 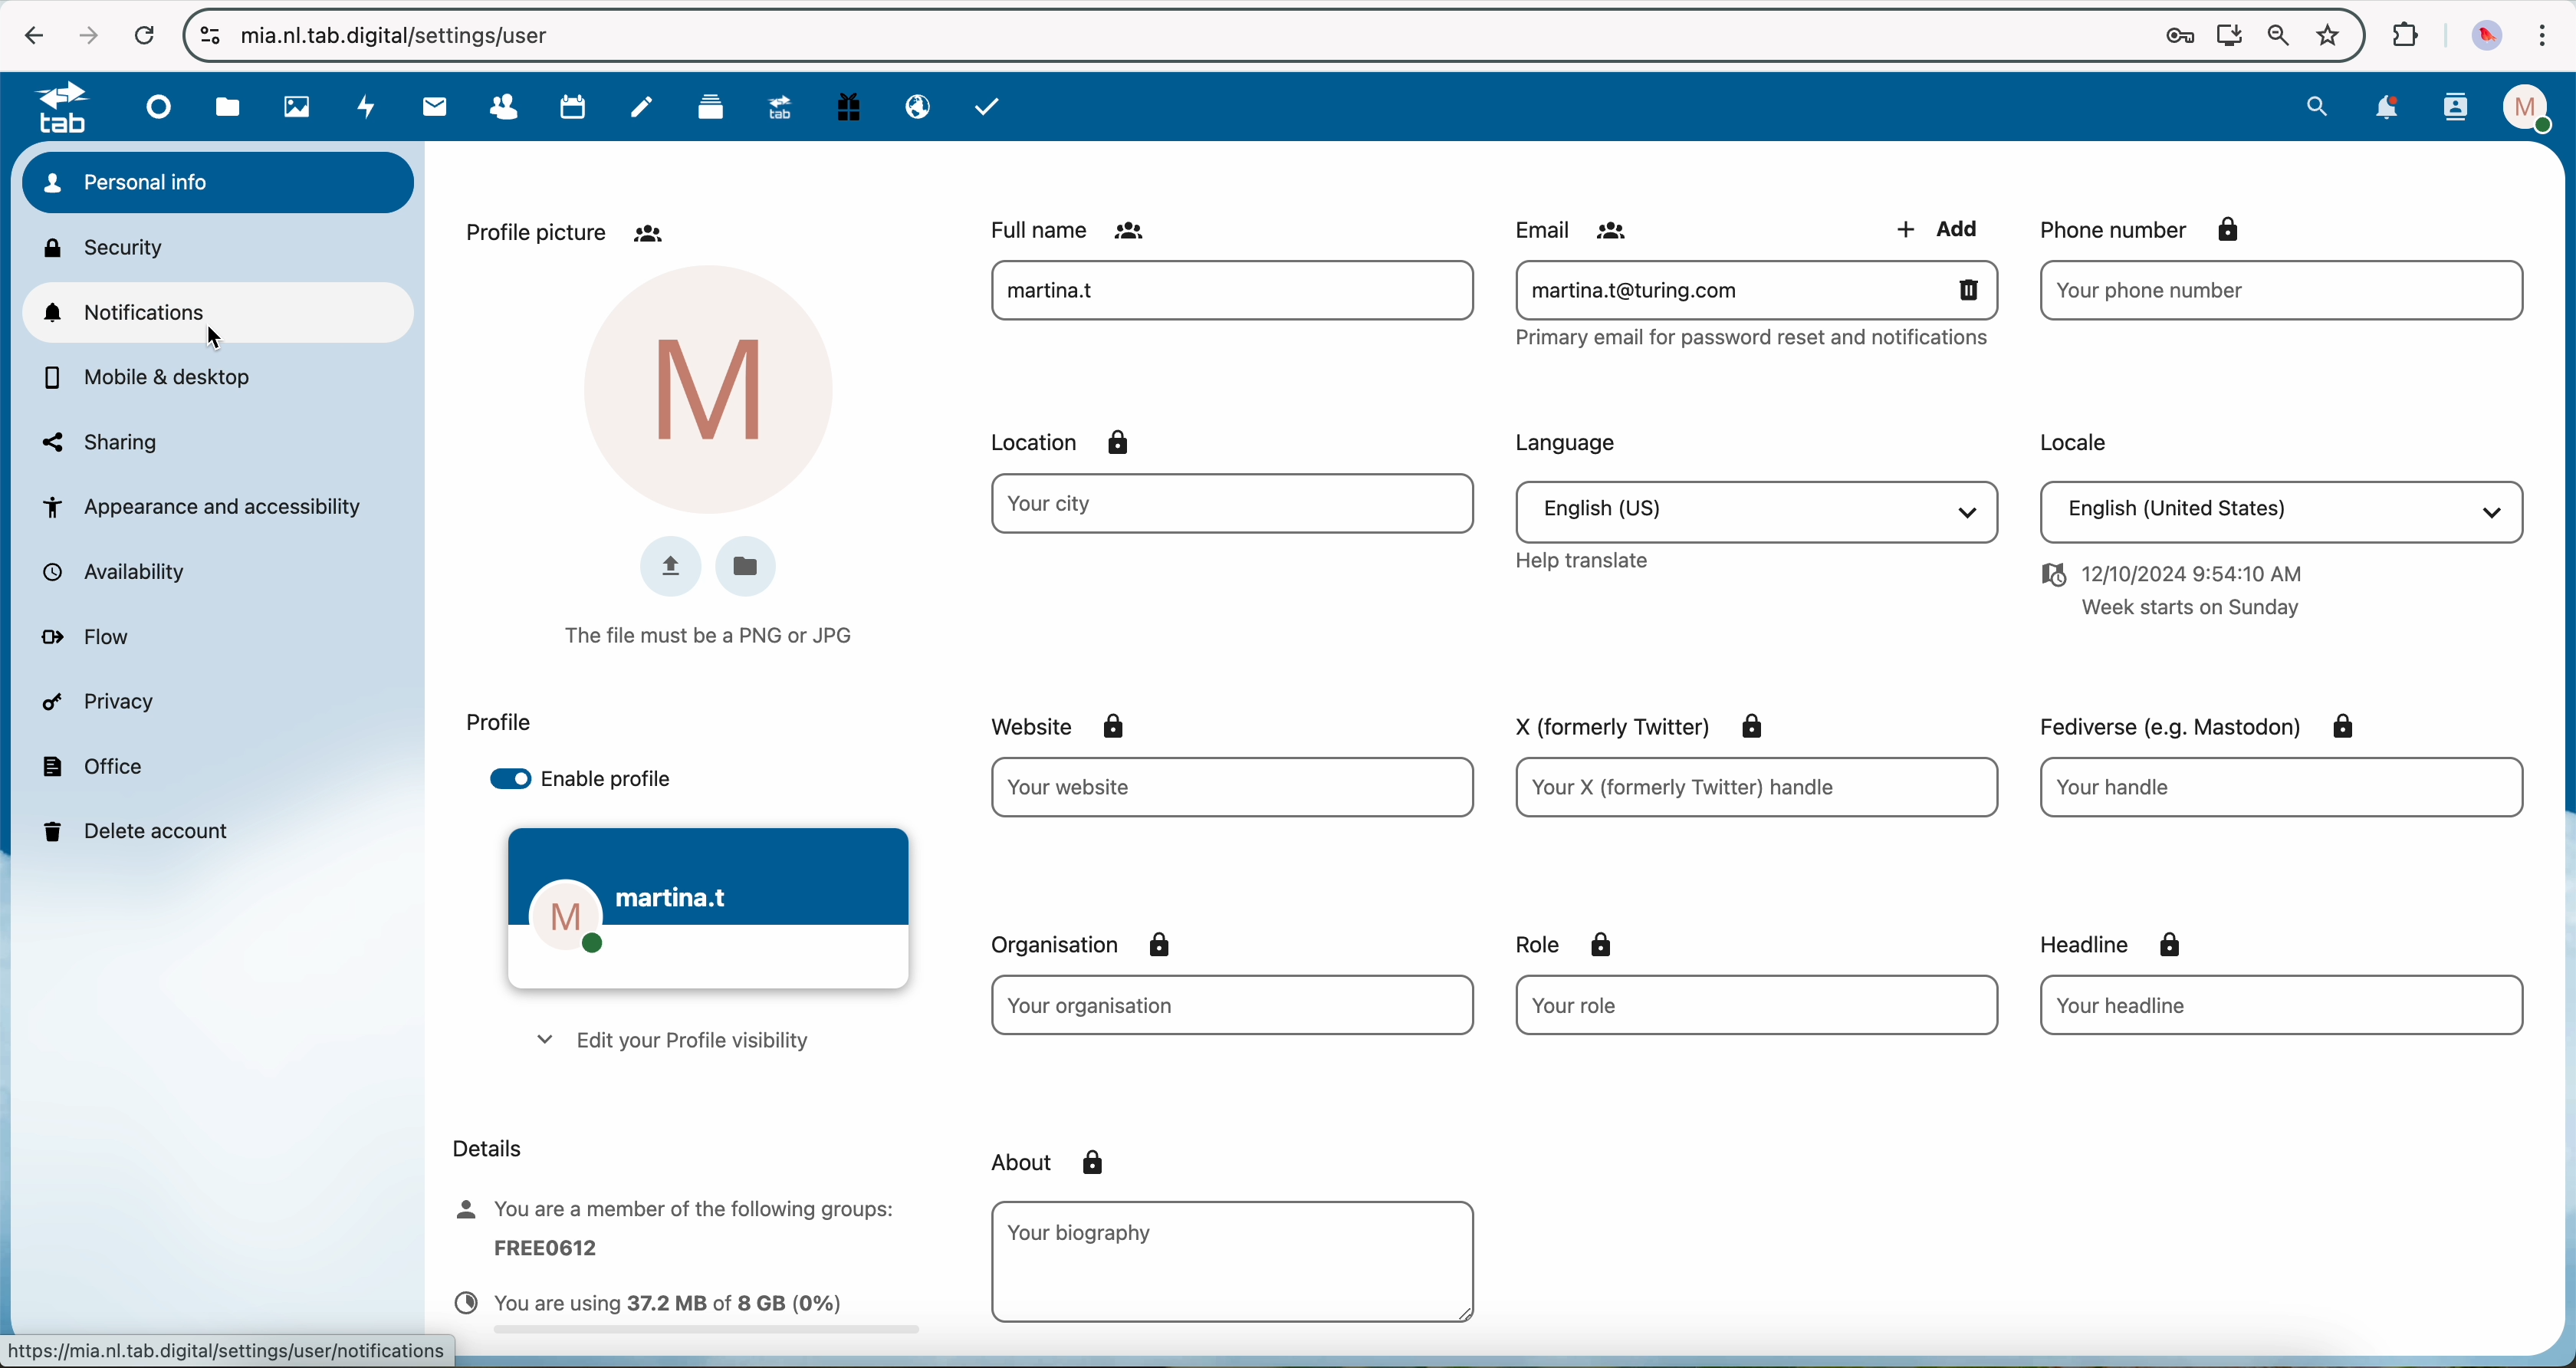 I want to click on customize and control Google Chrome, so click(x=2545, y=36).